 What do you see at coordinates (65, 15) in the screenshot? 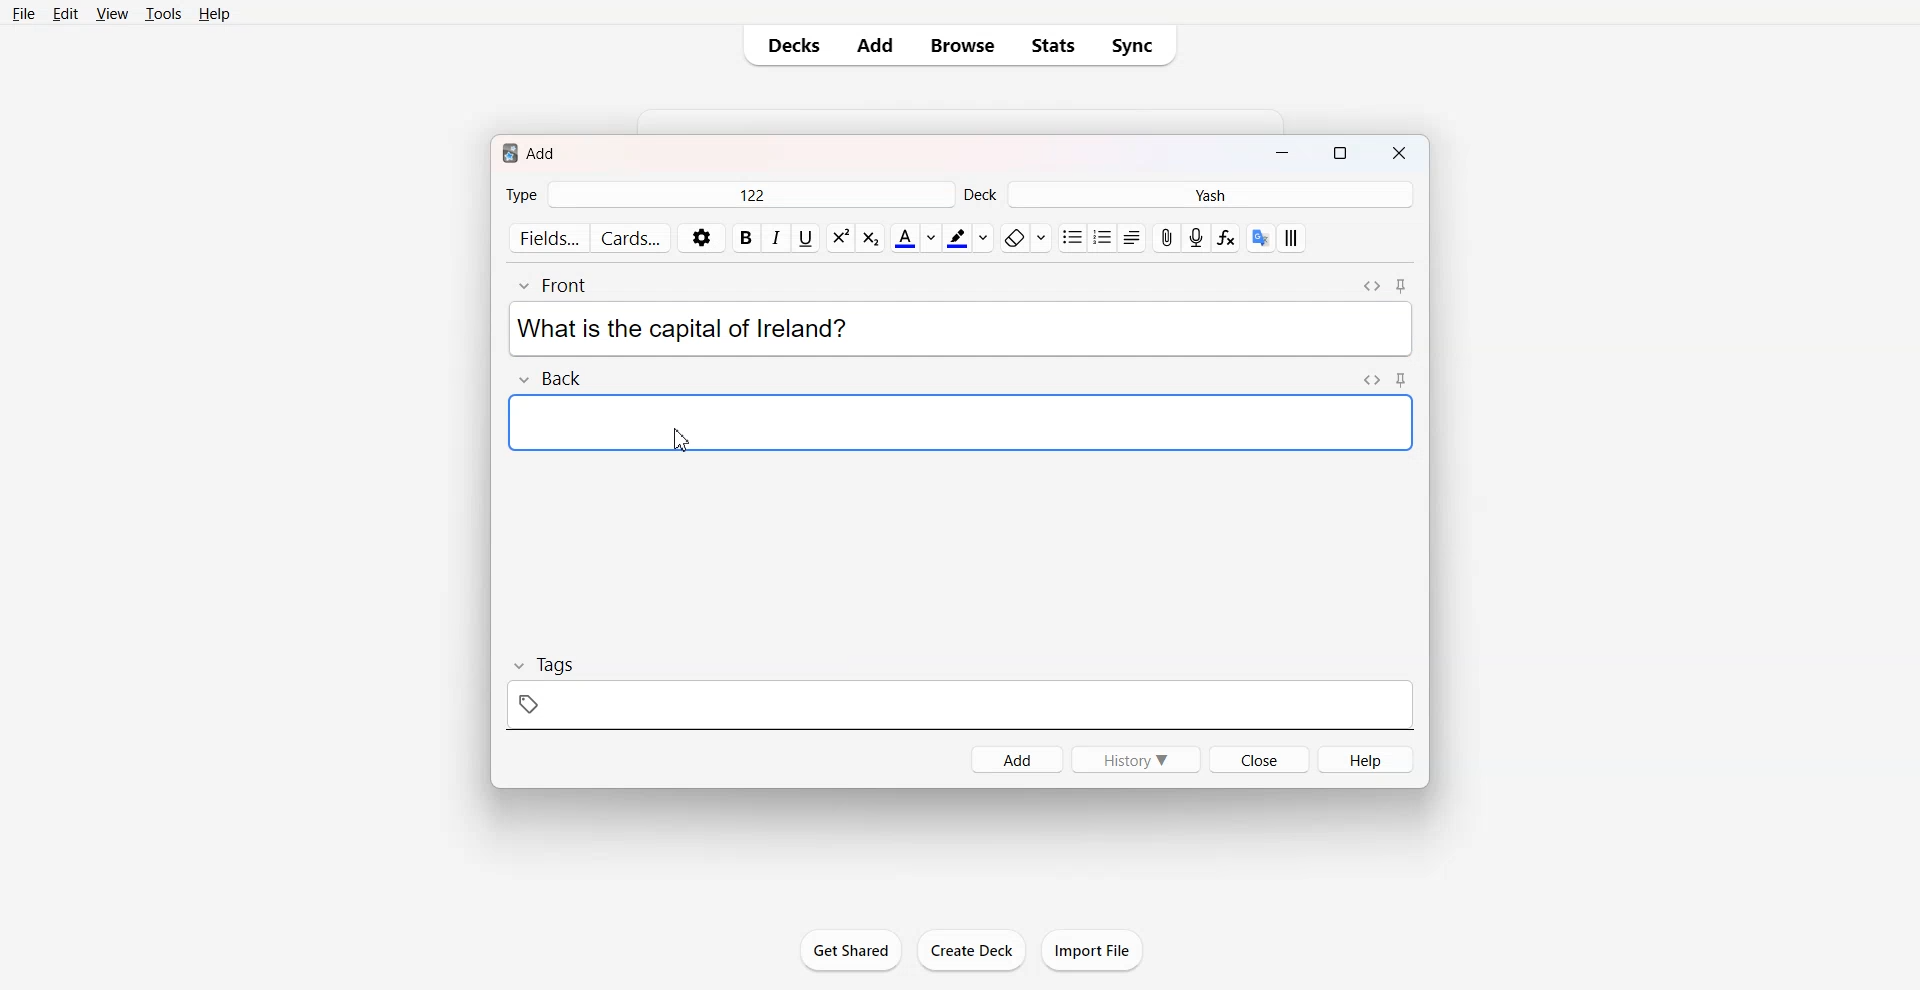
I see `Edit` at bounding box center [65, 15].